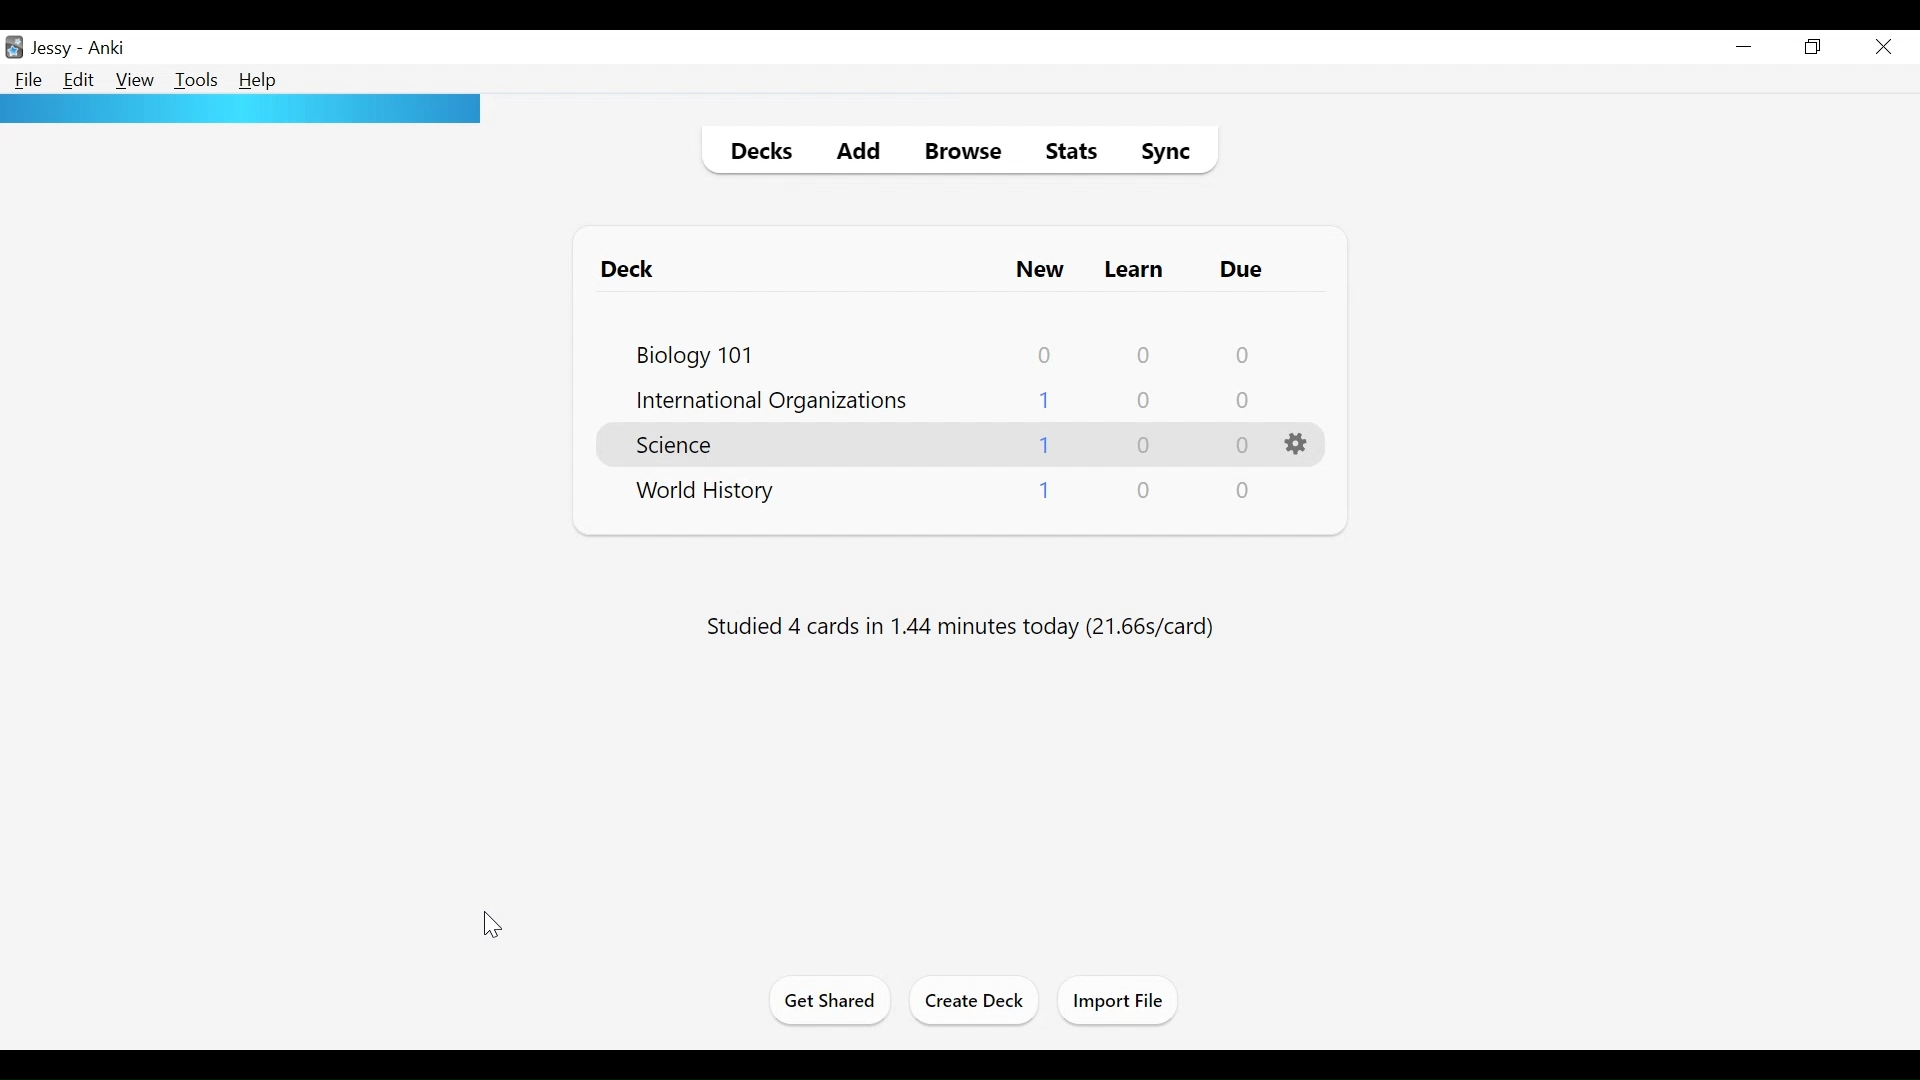 The height and width of the screenshot is (1080, 1920). I want to click on Deck, so click(627, 268).